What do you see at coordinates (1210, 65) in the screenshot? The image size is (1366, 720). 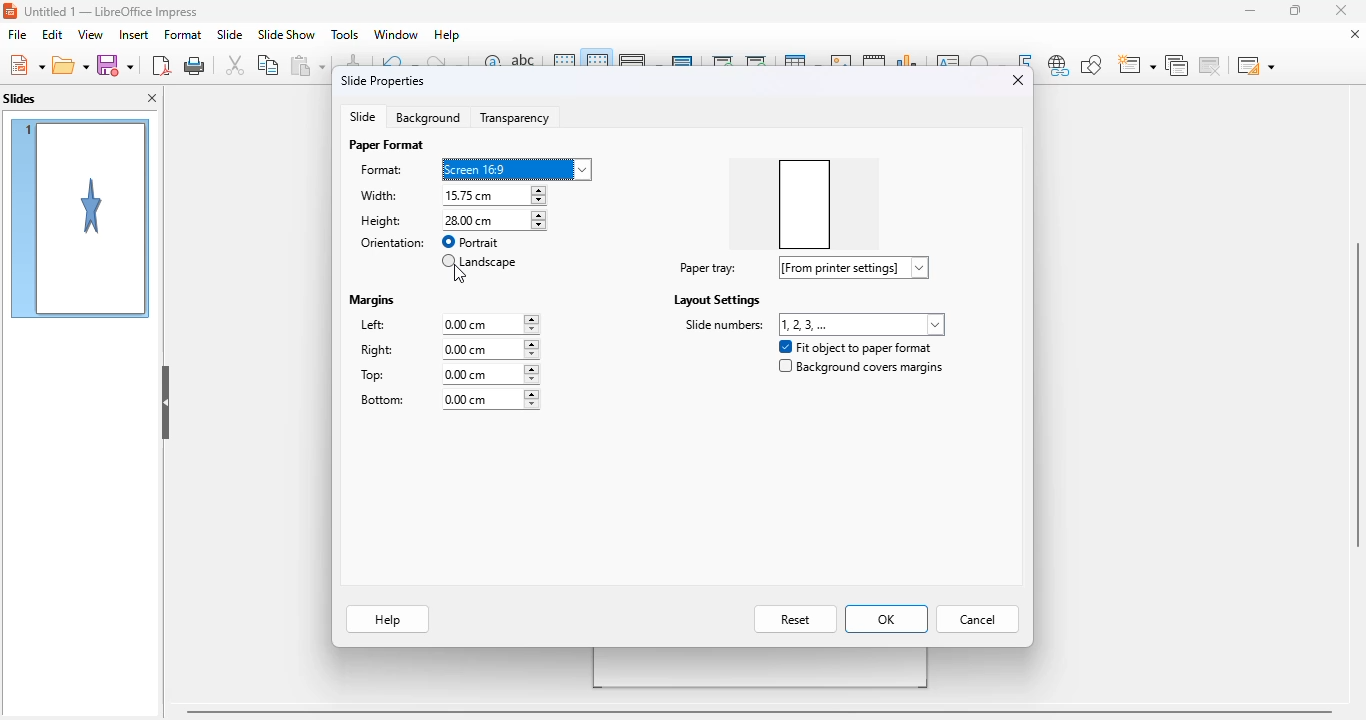 I see `delete slide` at bounding box center [1210, 65].